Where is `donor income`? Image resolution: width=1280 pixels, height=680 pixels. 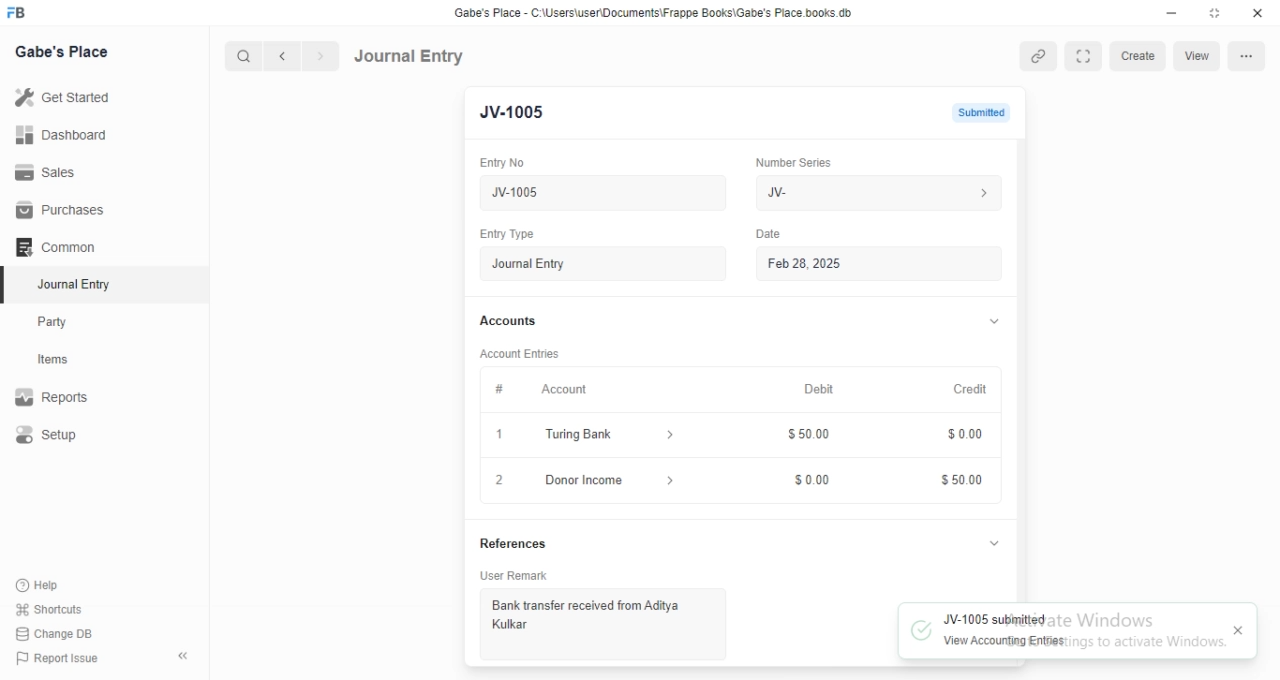 donor income is located at coordinates (602, 478).